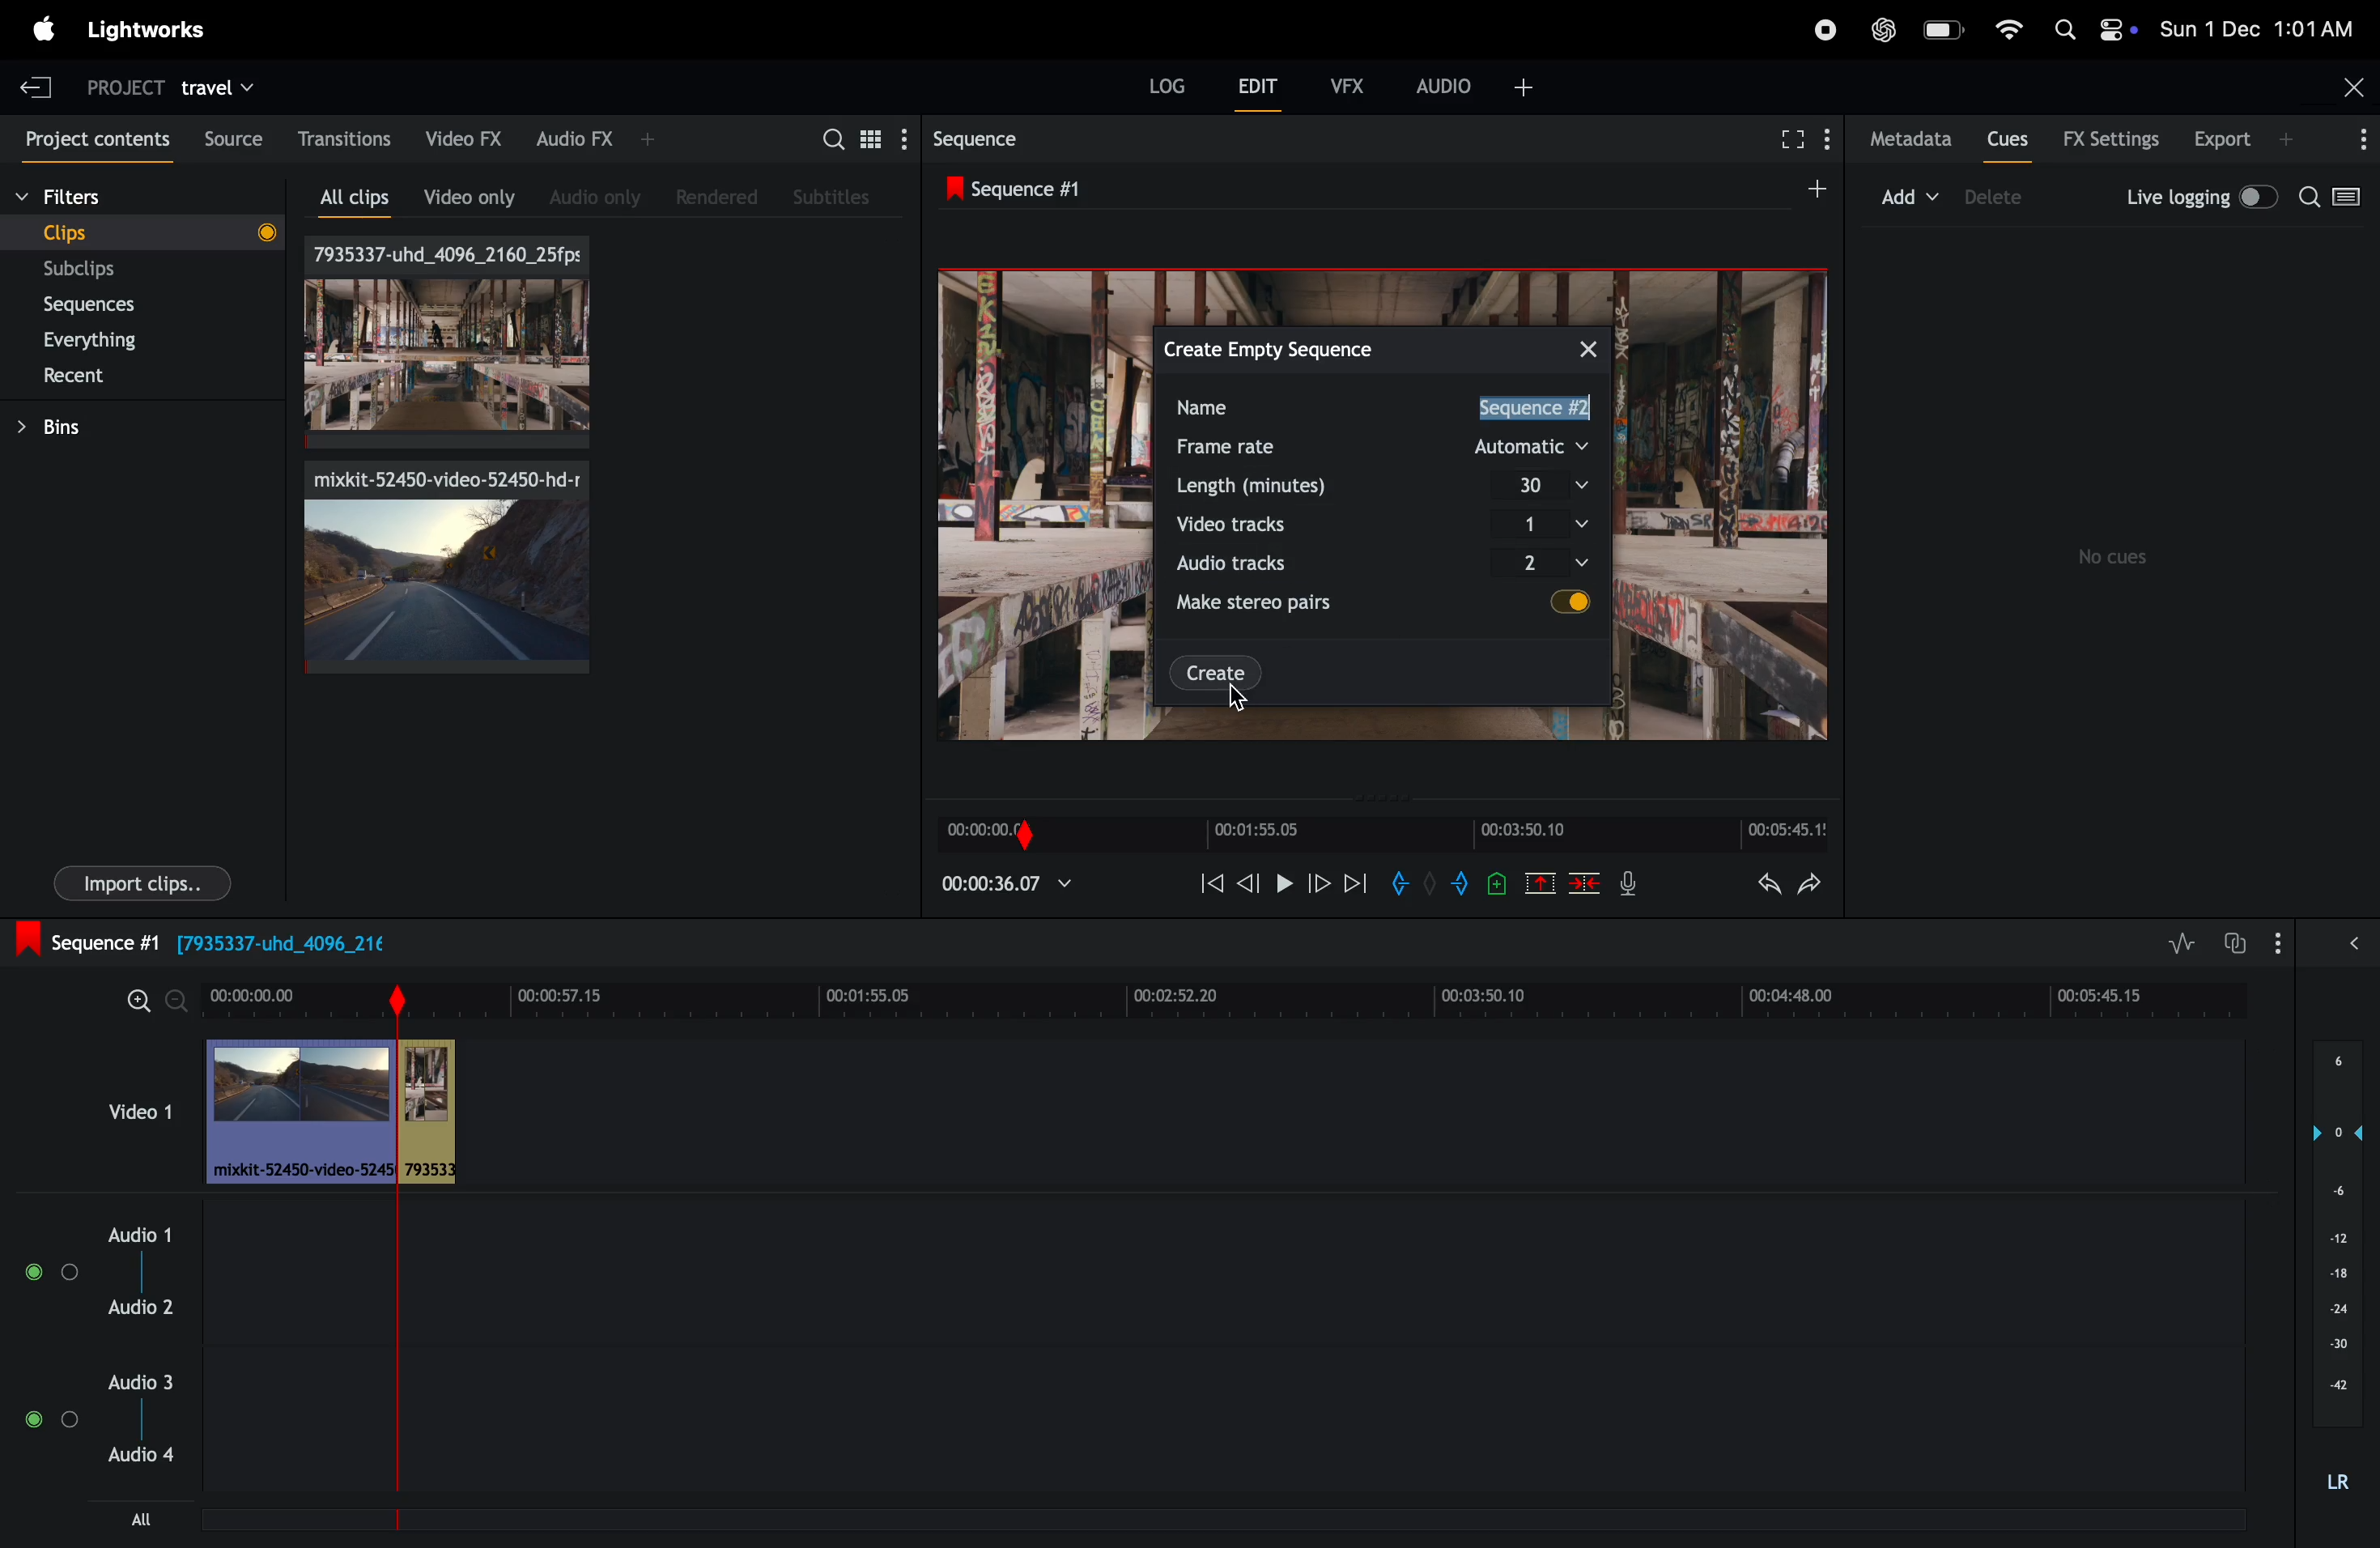 The image size is (2380, 1548). I want to click on rewind, so click(1211, 886).